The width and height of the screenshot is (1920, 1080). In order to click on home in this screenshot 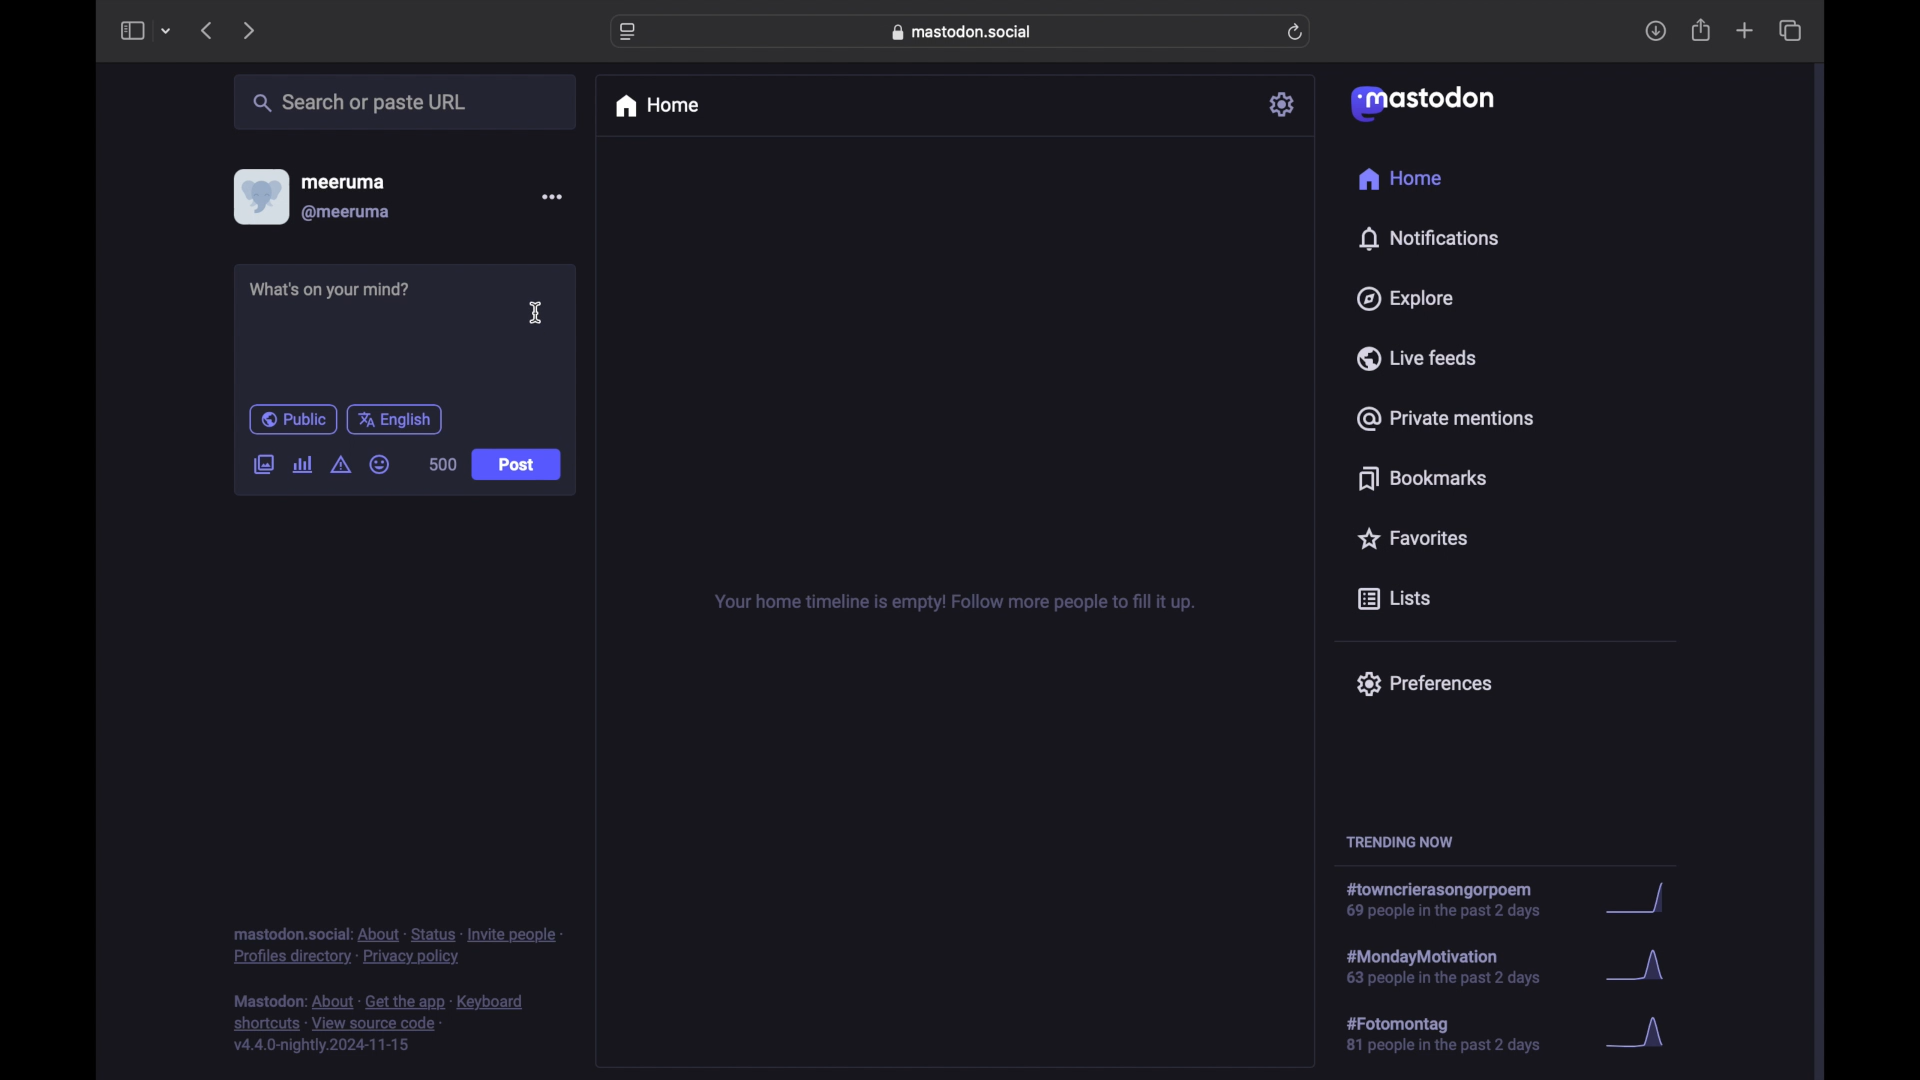, I will do `click(1399, 179)`.